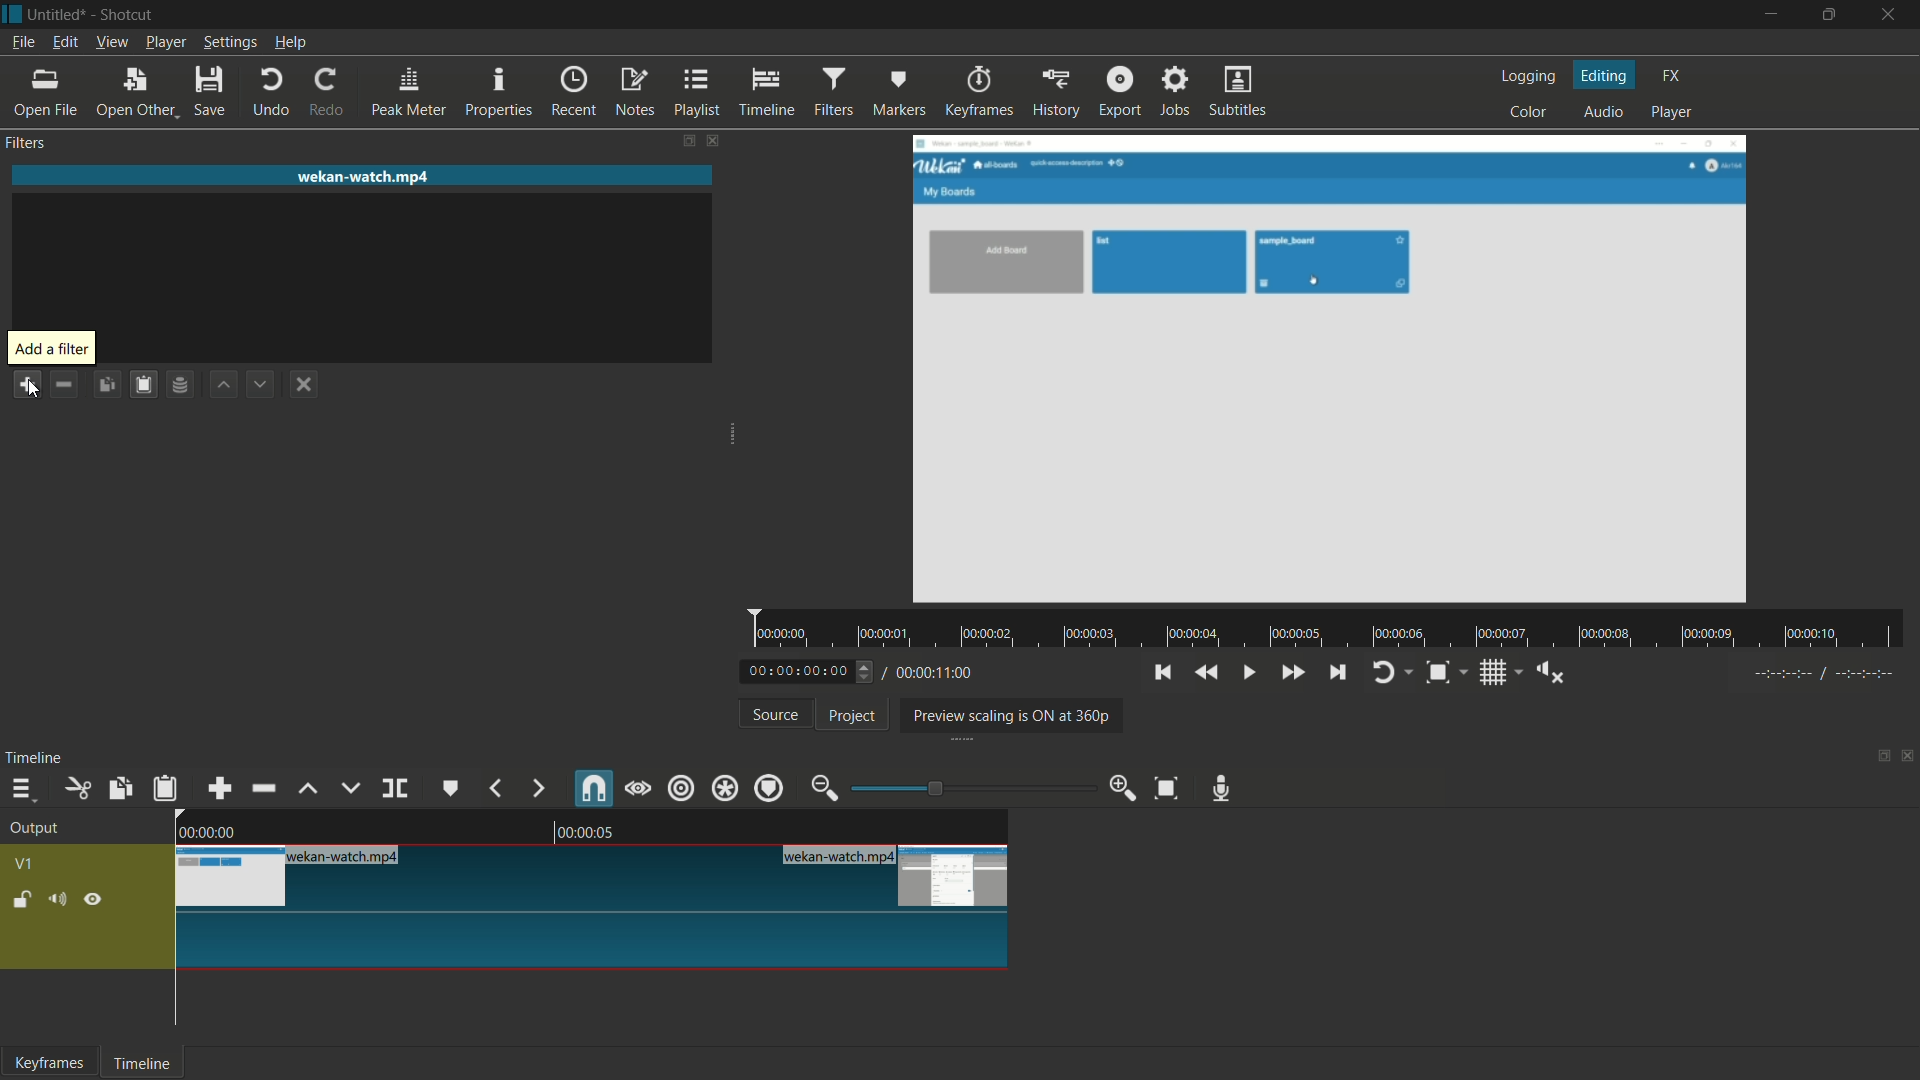 The height and width of the screenshot is (1080, 1920). What do you see at coordinates (229, 42) in the screenshot?
I see `settings menu` at bounding box center [229, 42].